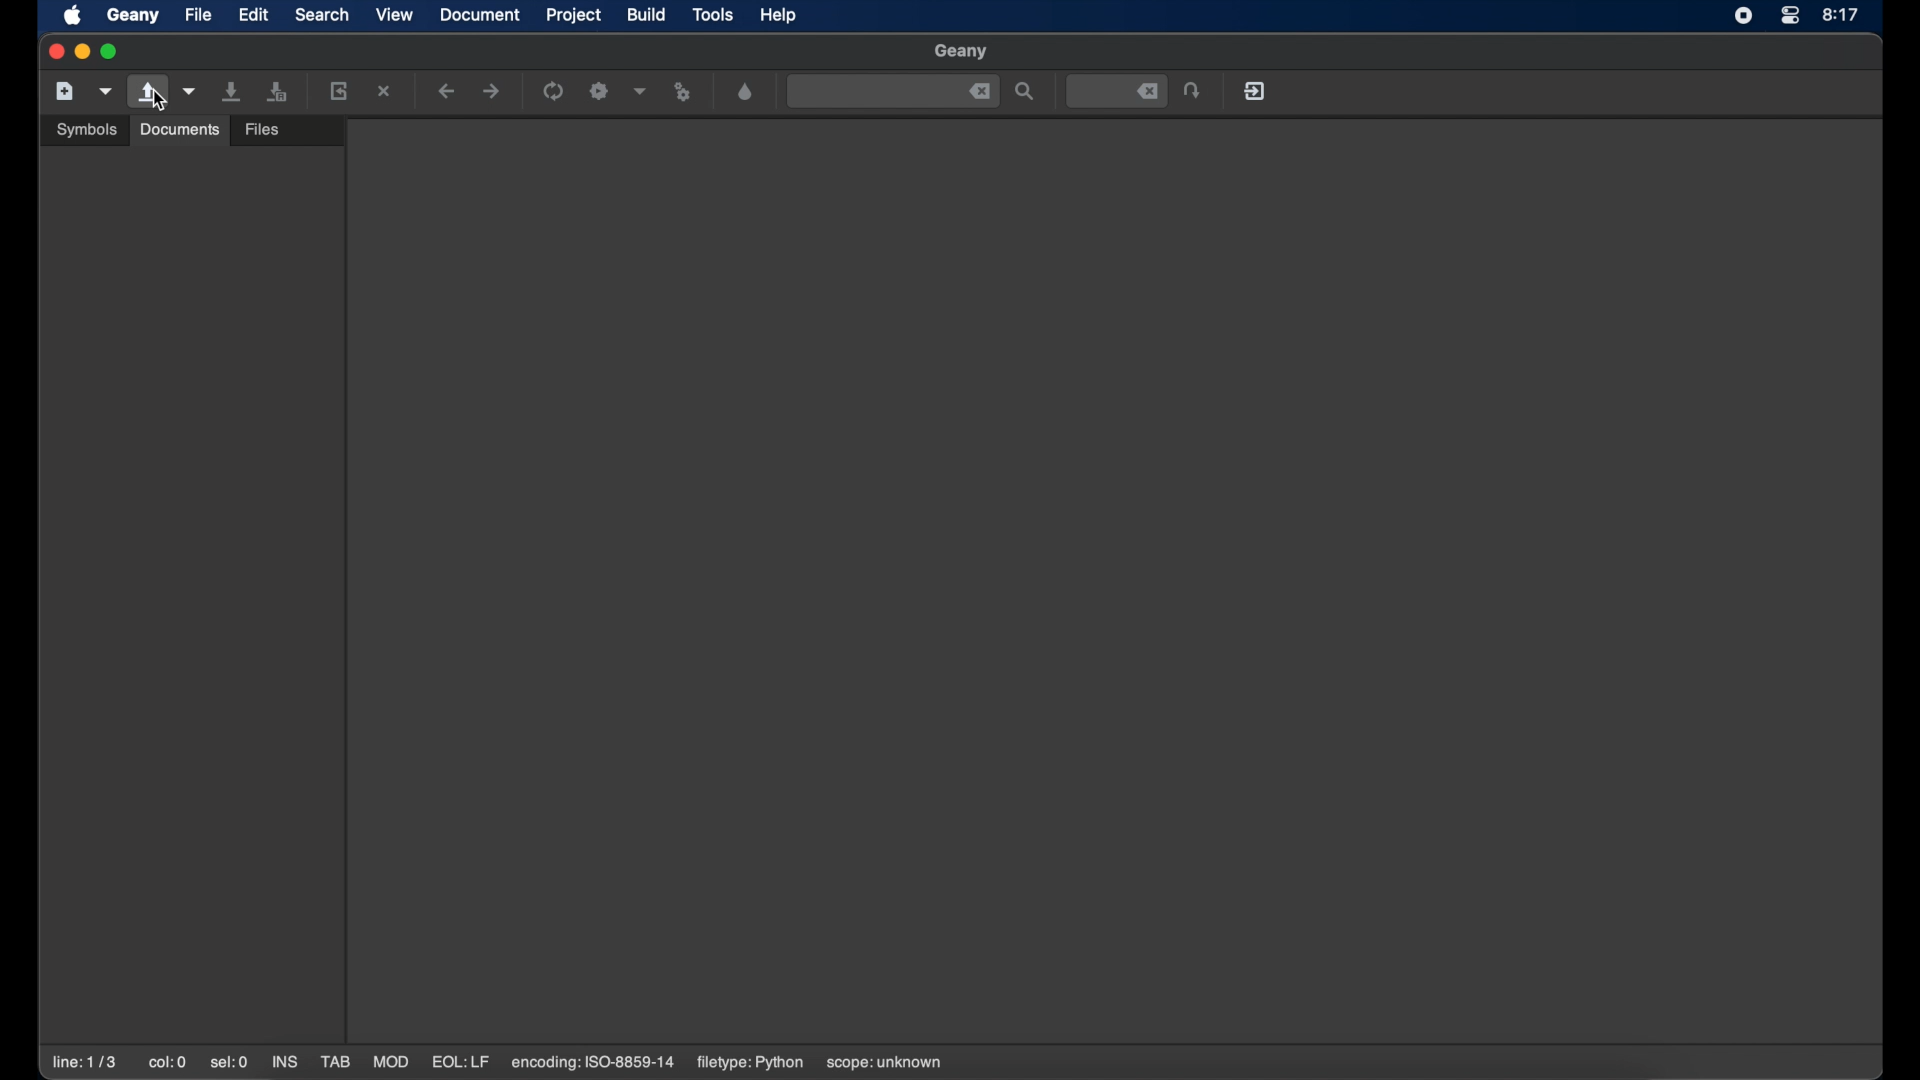 This screenshot has width=1920, height=1080. What do you see at coordinates (338, 90) in the screenshot?
I see `reload the current file from disk` at bounding box center [338, 90].